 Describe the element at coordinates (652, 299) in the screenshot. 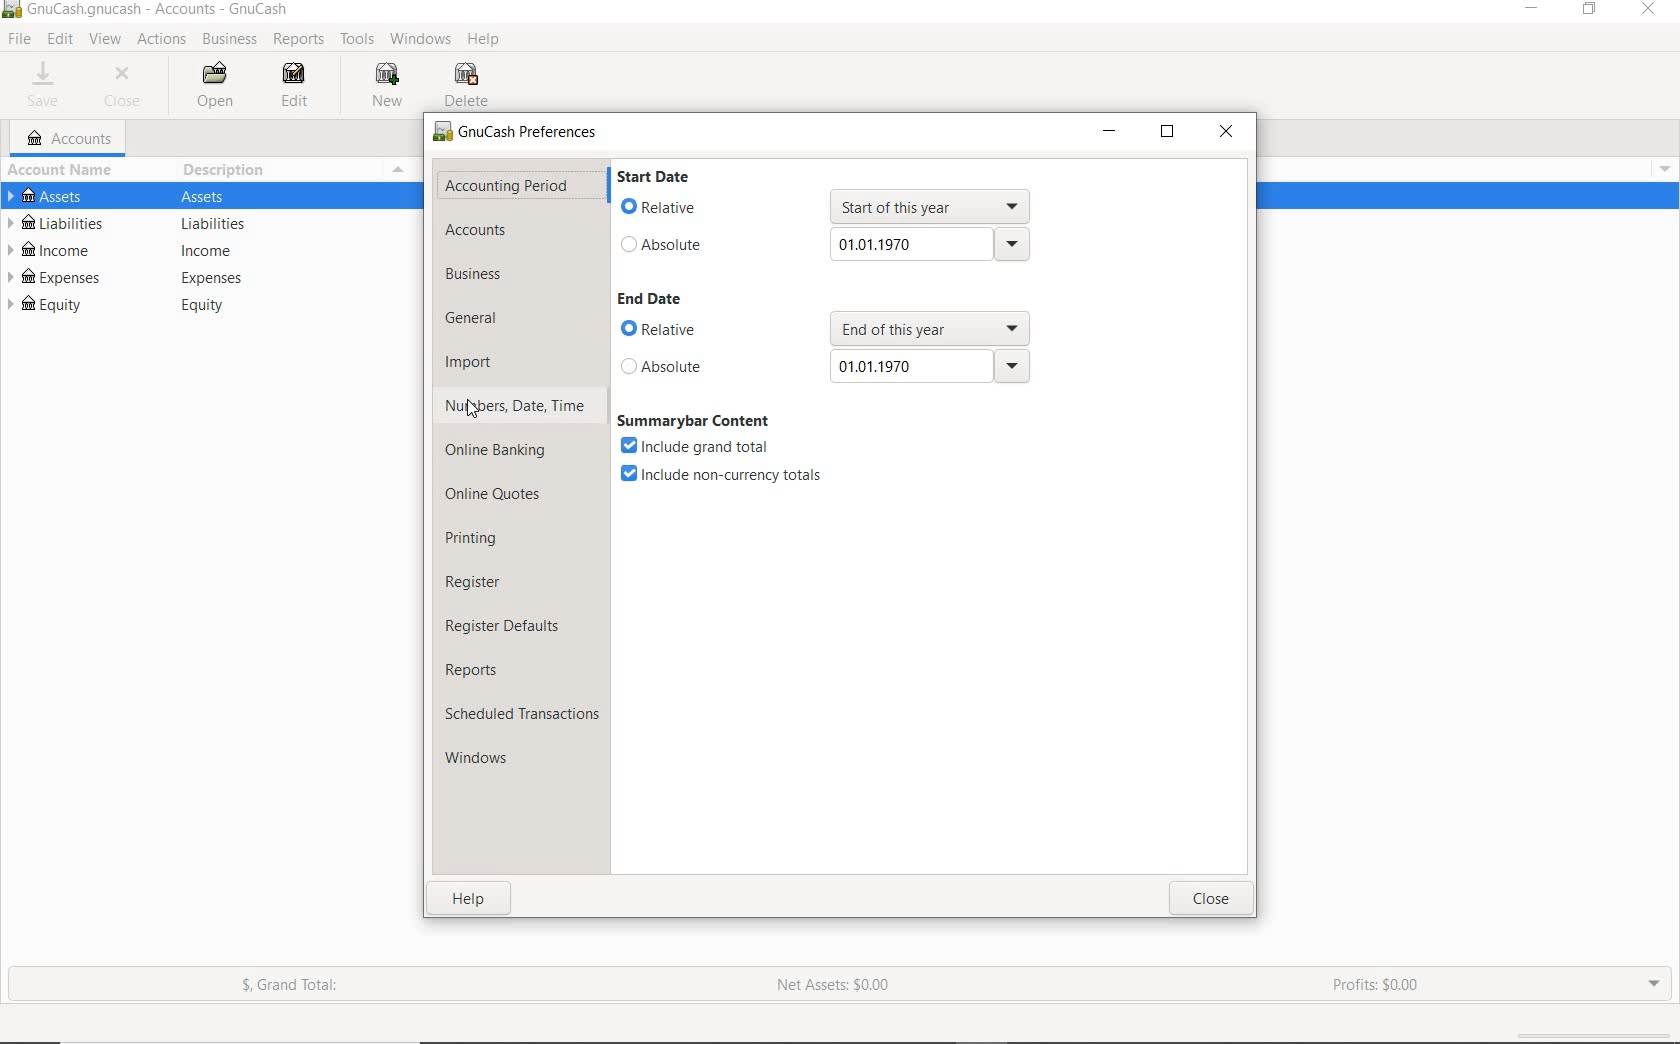

I see `end date` at that location.